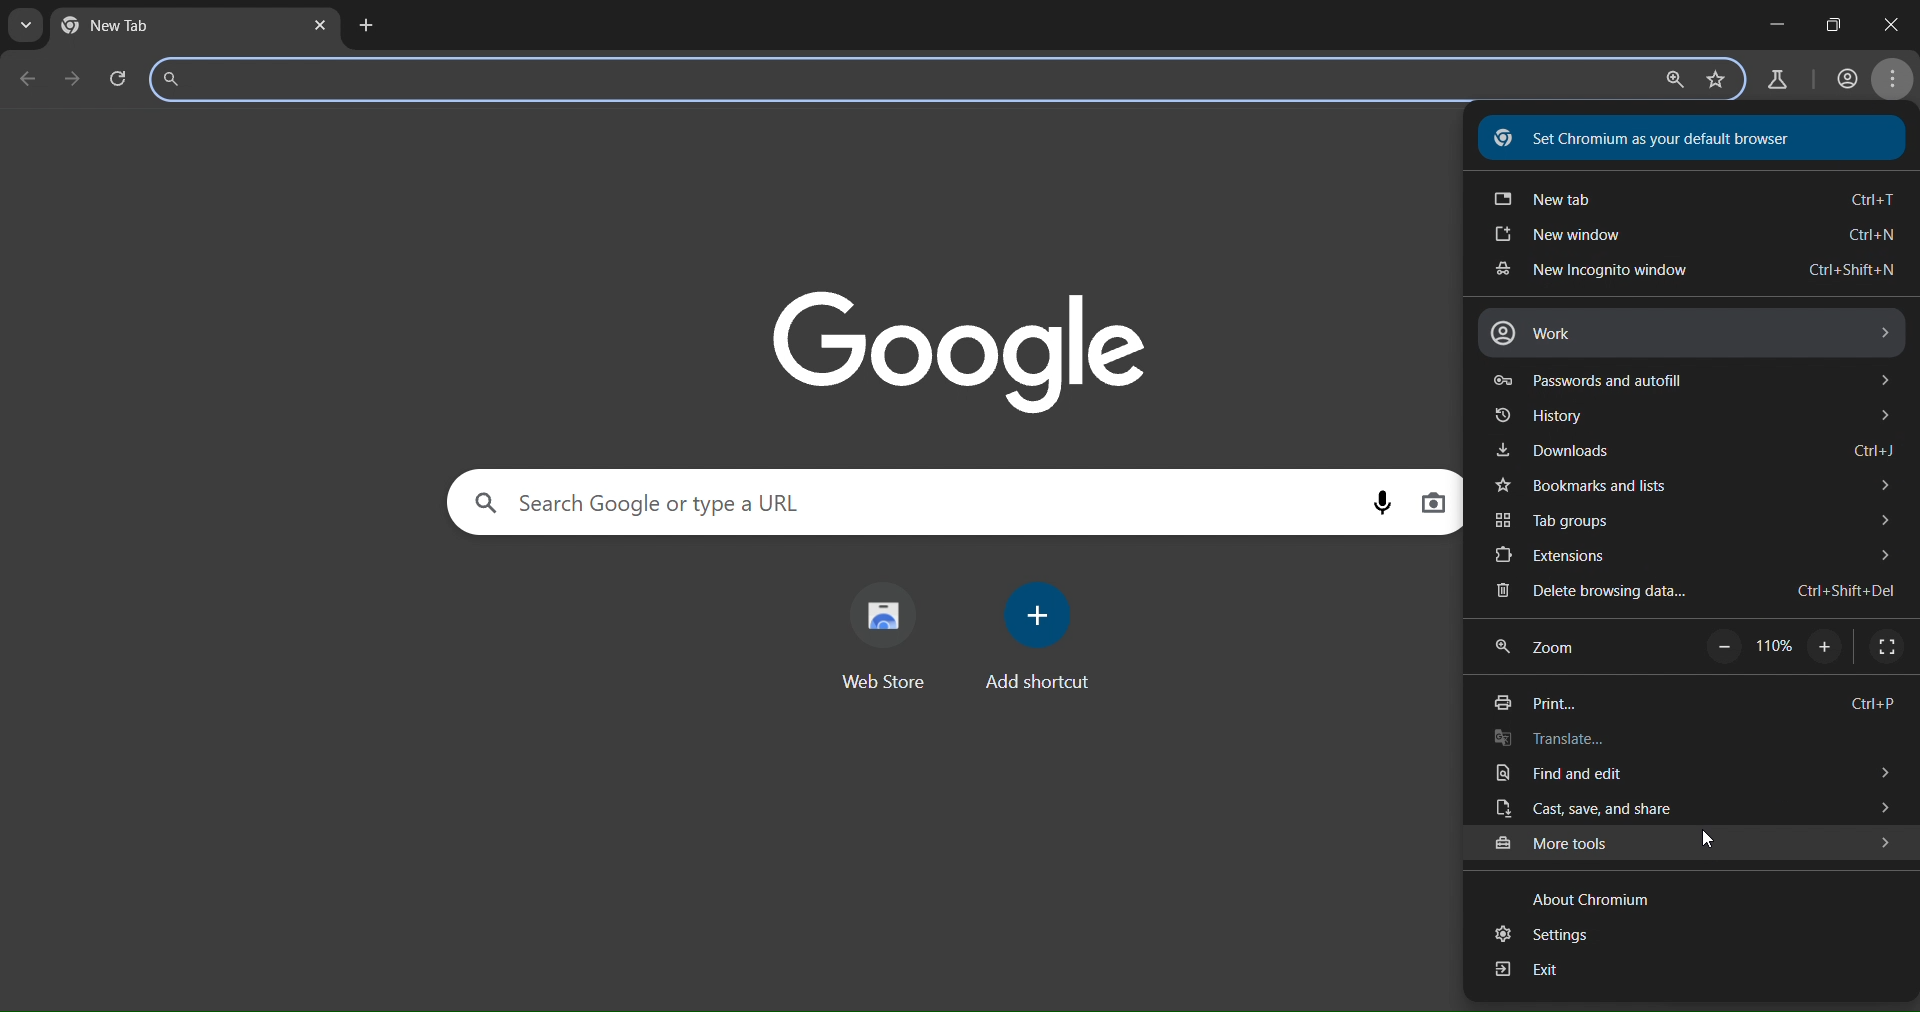 The width and height of the screenshot is (1920, 1012). I want to click on search labs, so click(1780, 81).